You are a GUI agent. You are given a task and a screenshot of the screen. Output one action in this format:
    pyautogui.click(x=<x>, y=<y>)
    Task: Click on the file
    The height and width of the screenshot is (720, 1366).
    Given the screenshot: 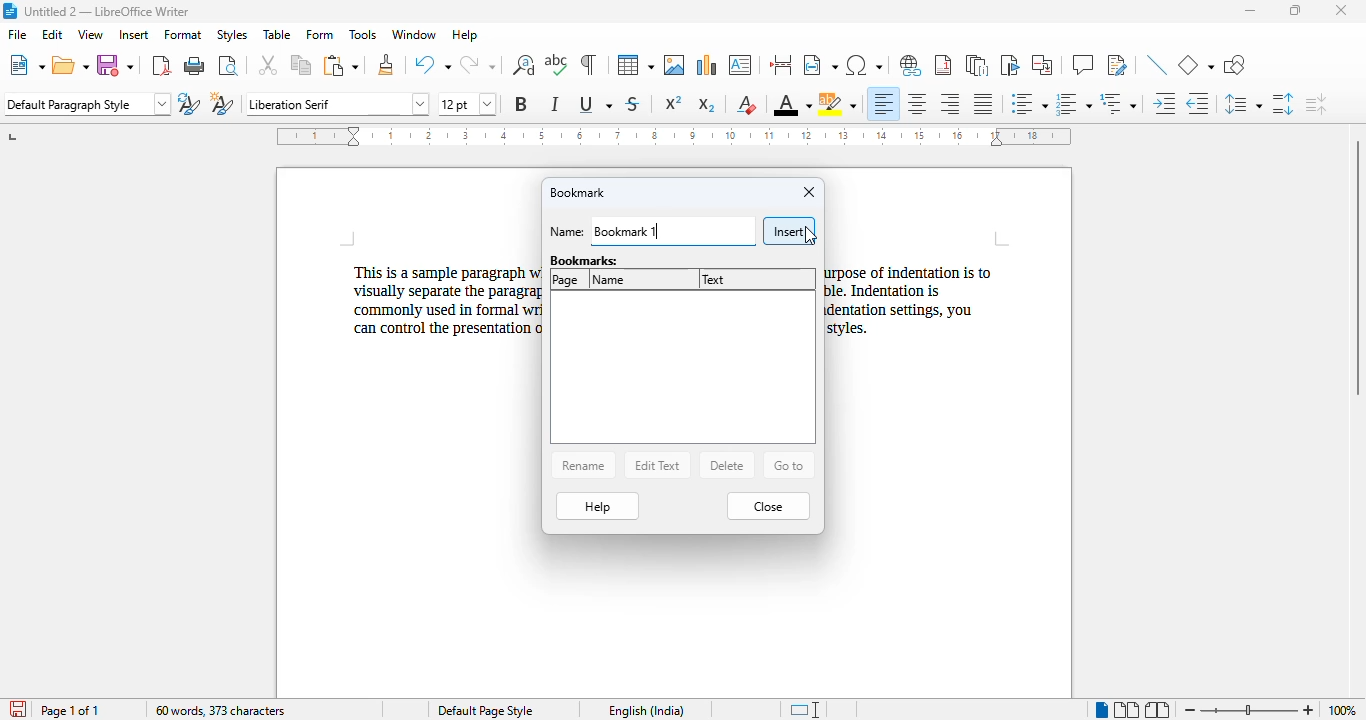 What is the action you would take?
    pyautogui.click(x=16, y=33)
    